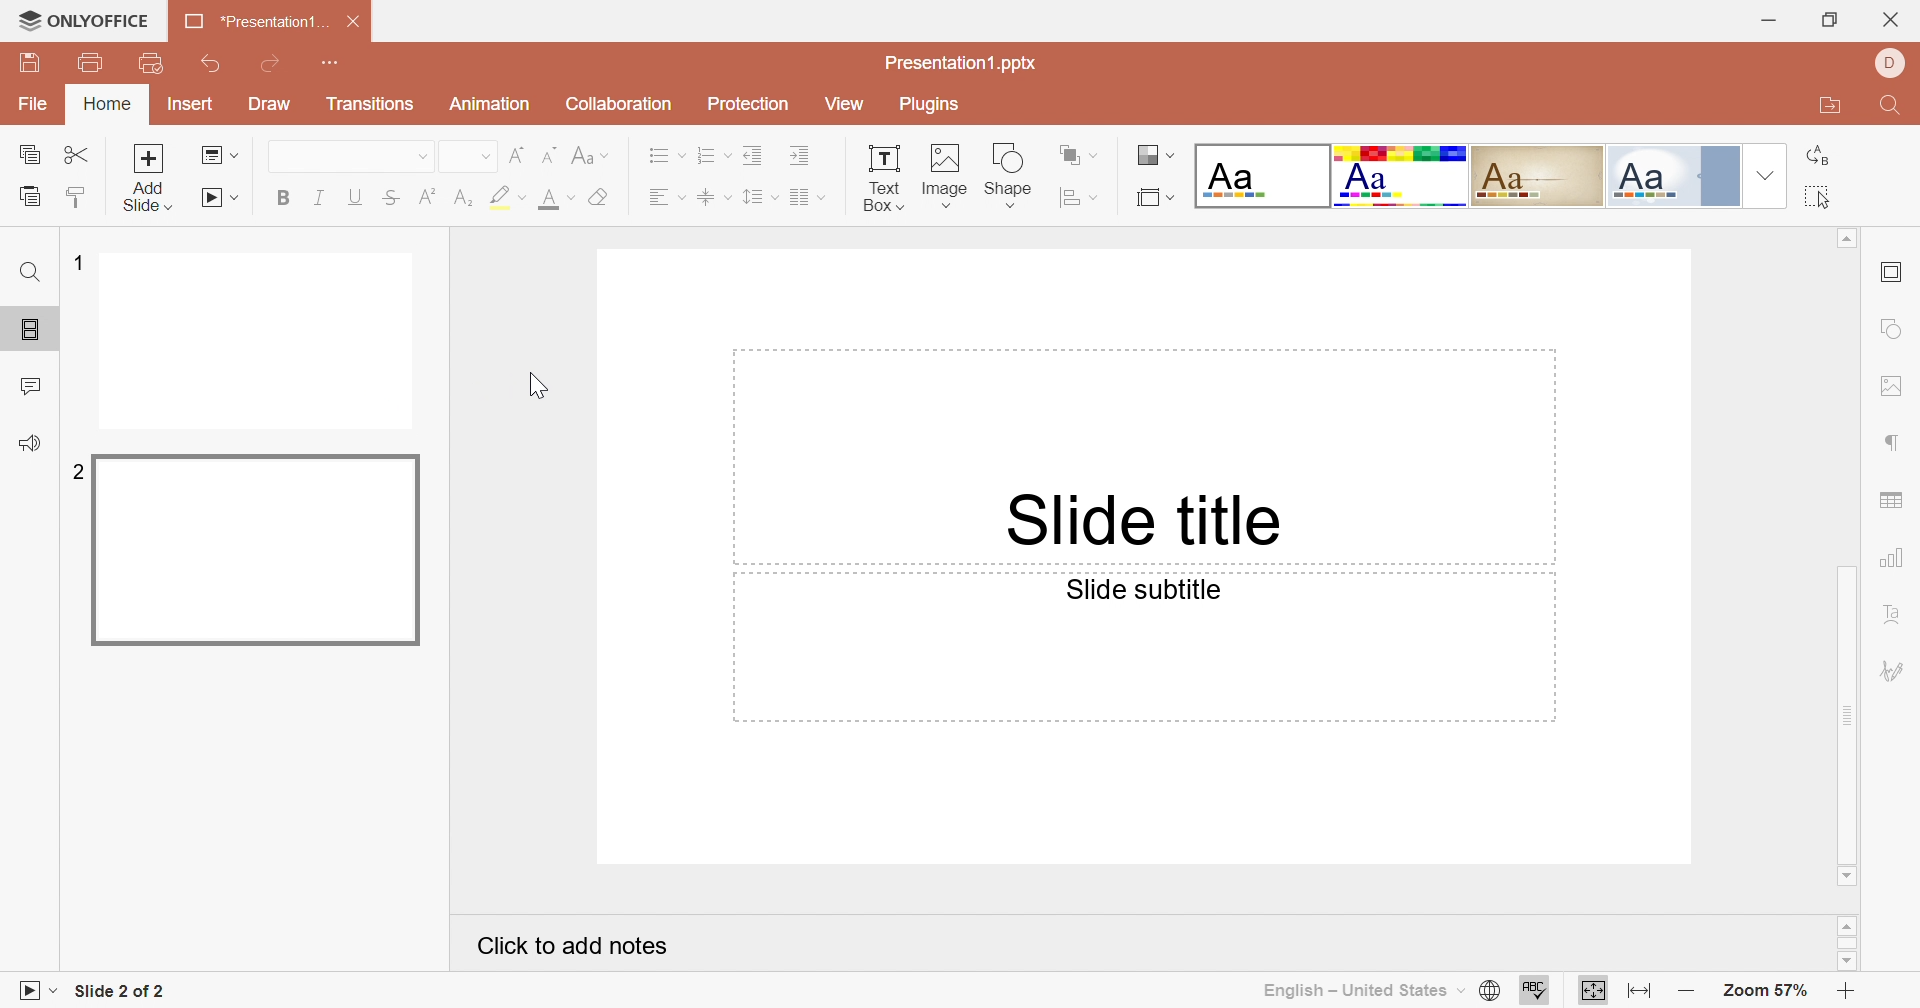 Image resolution: width=1920 pixels, height=1008 pixels. I want to click on Drop Down, so click(729, 197).